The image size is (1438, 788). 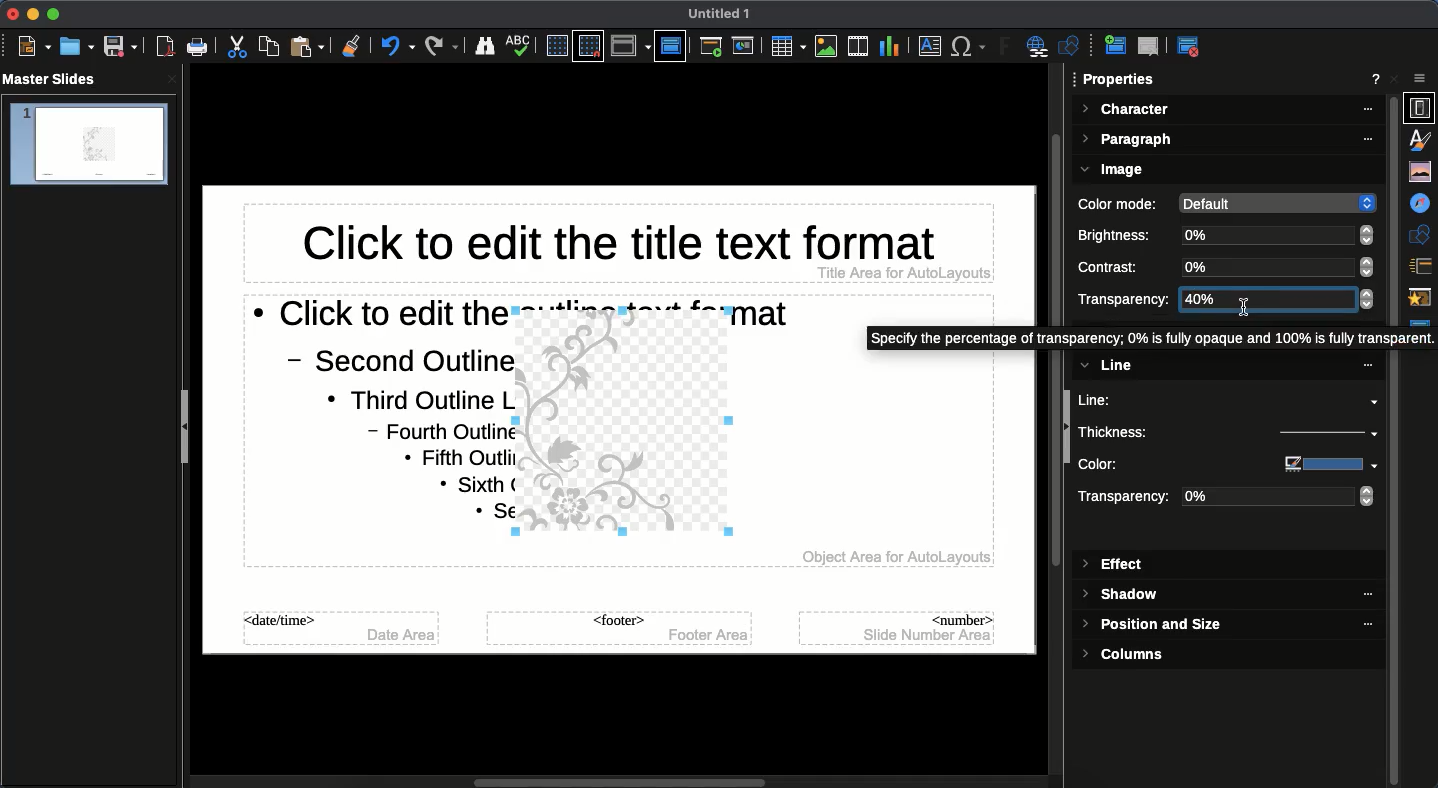 What do you see at coordinates (1358, 595) in the screenshot?
I see `""` at bounding box center [1358, 595].